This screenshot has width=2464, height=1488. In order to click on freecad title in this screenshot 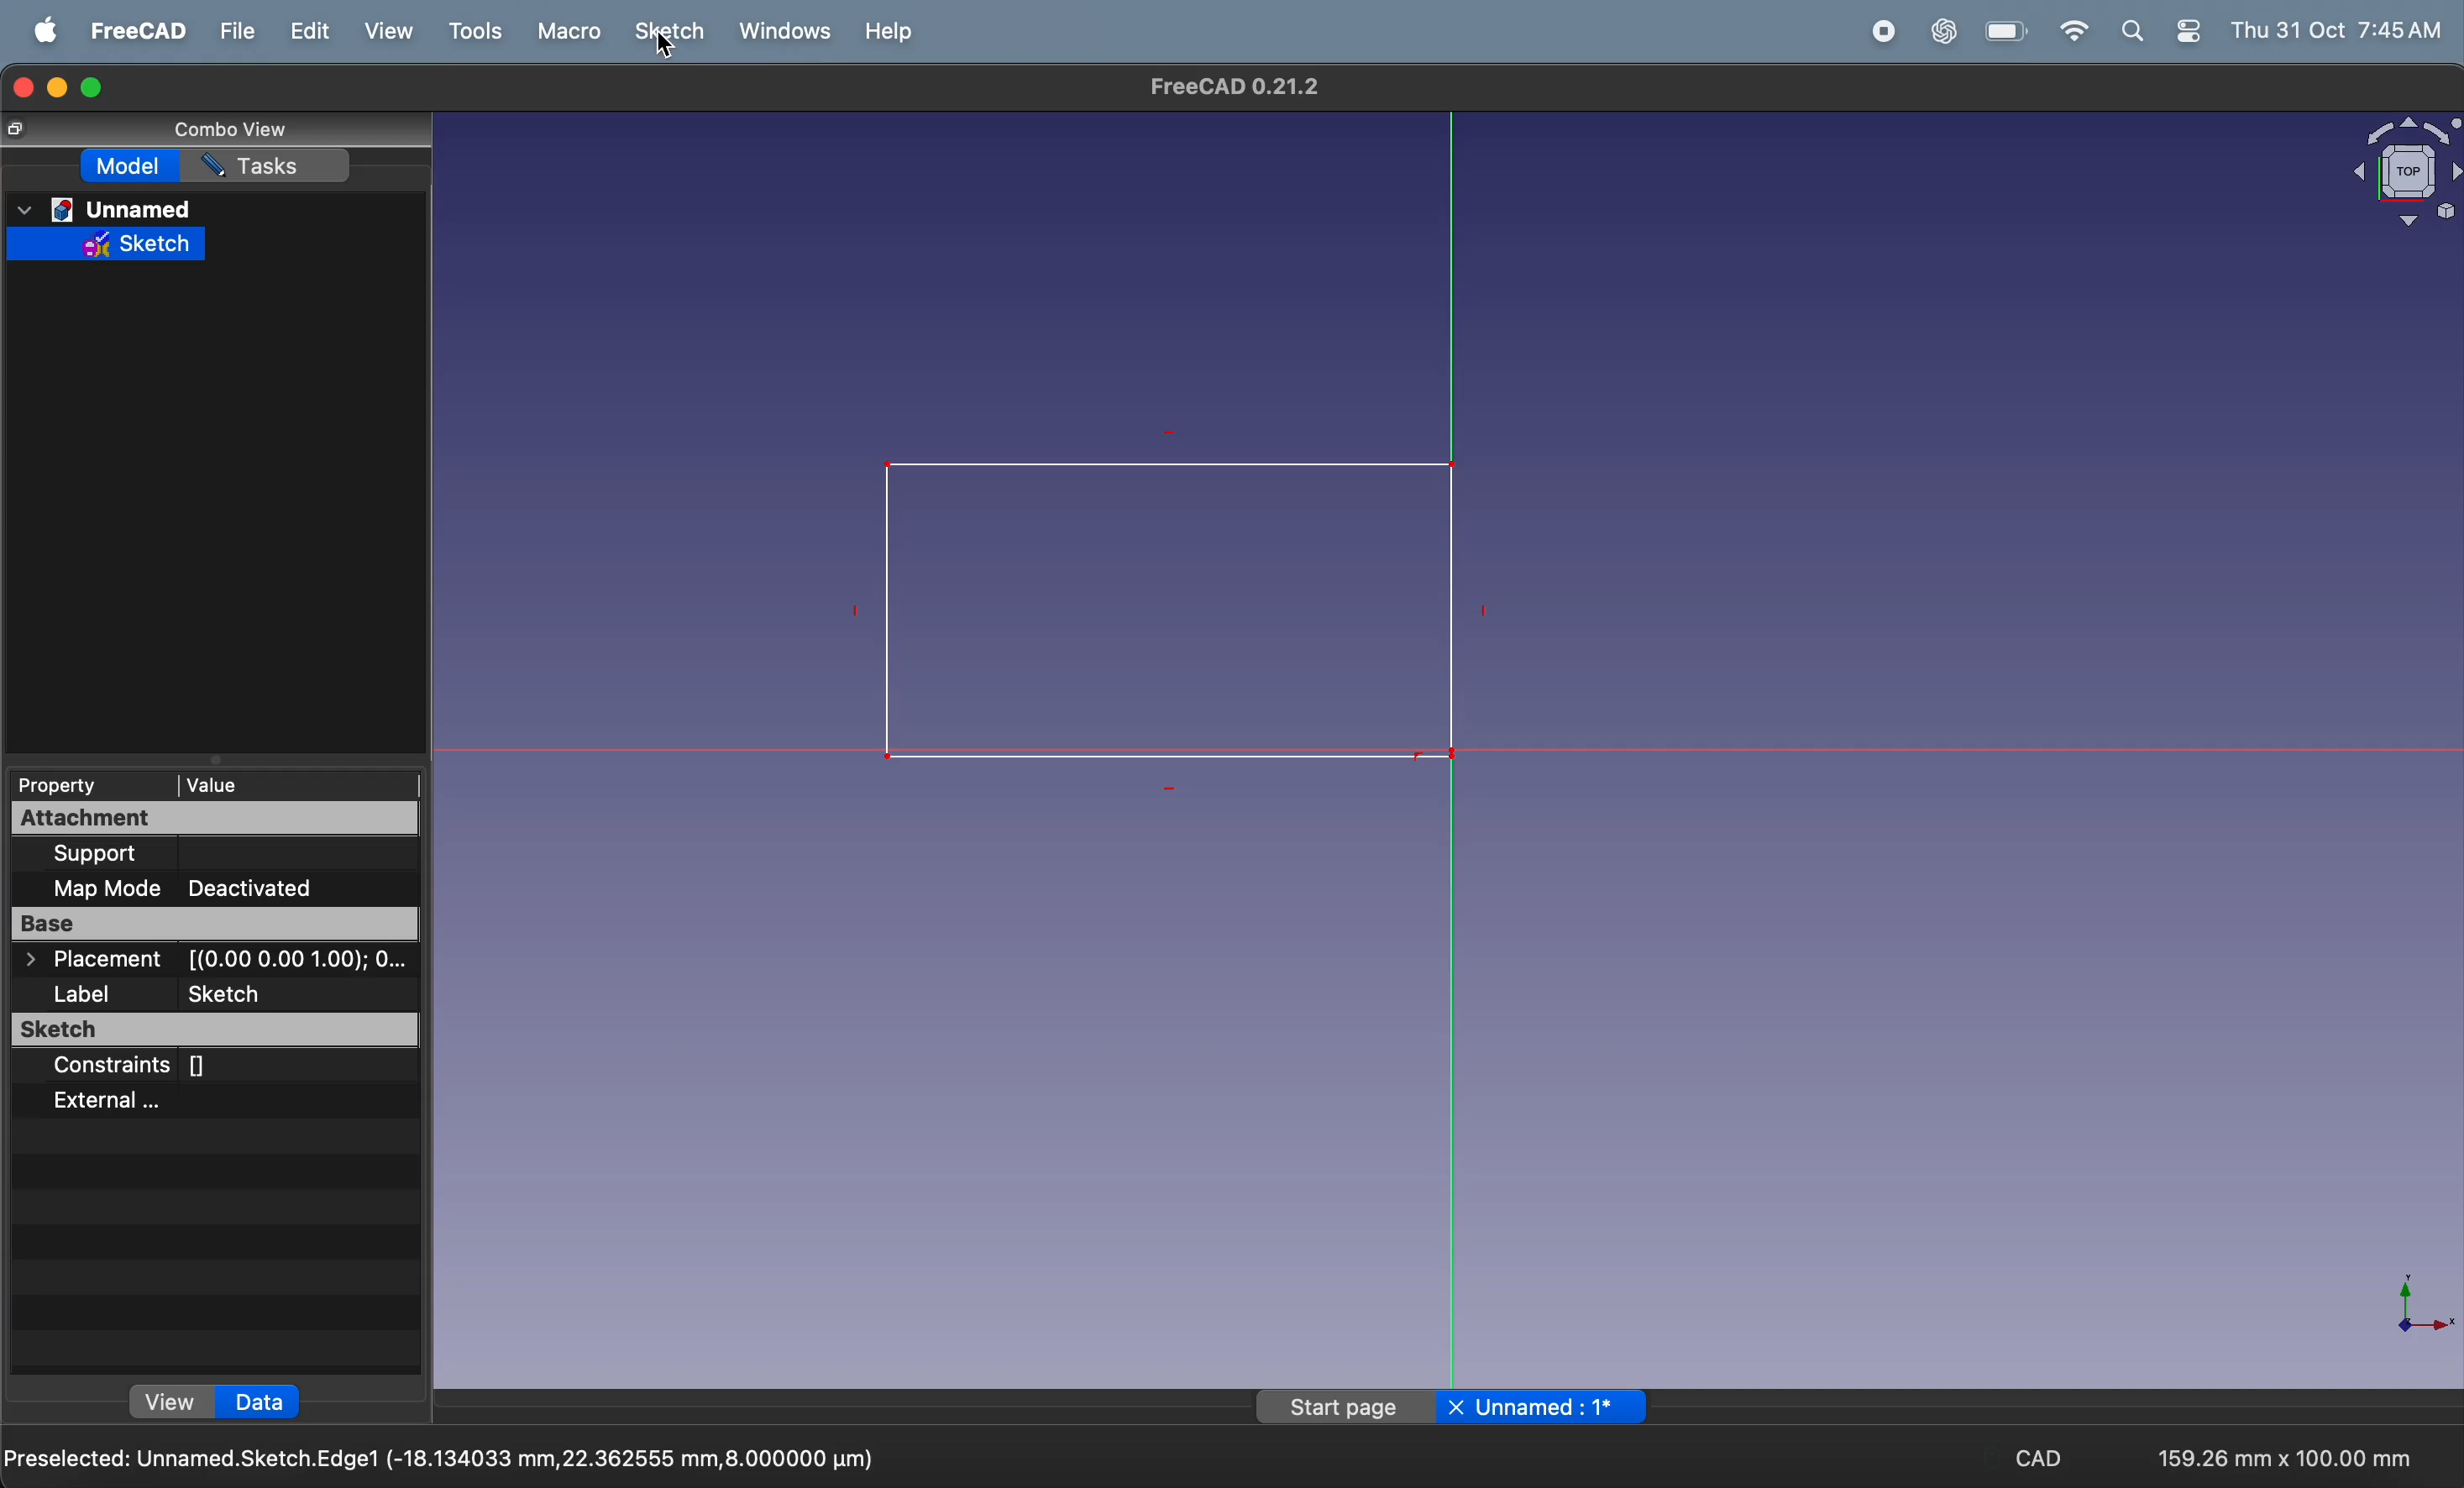, I will do `click(1233, 88)`.